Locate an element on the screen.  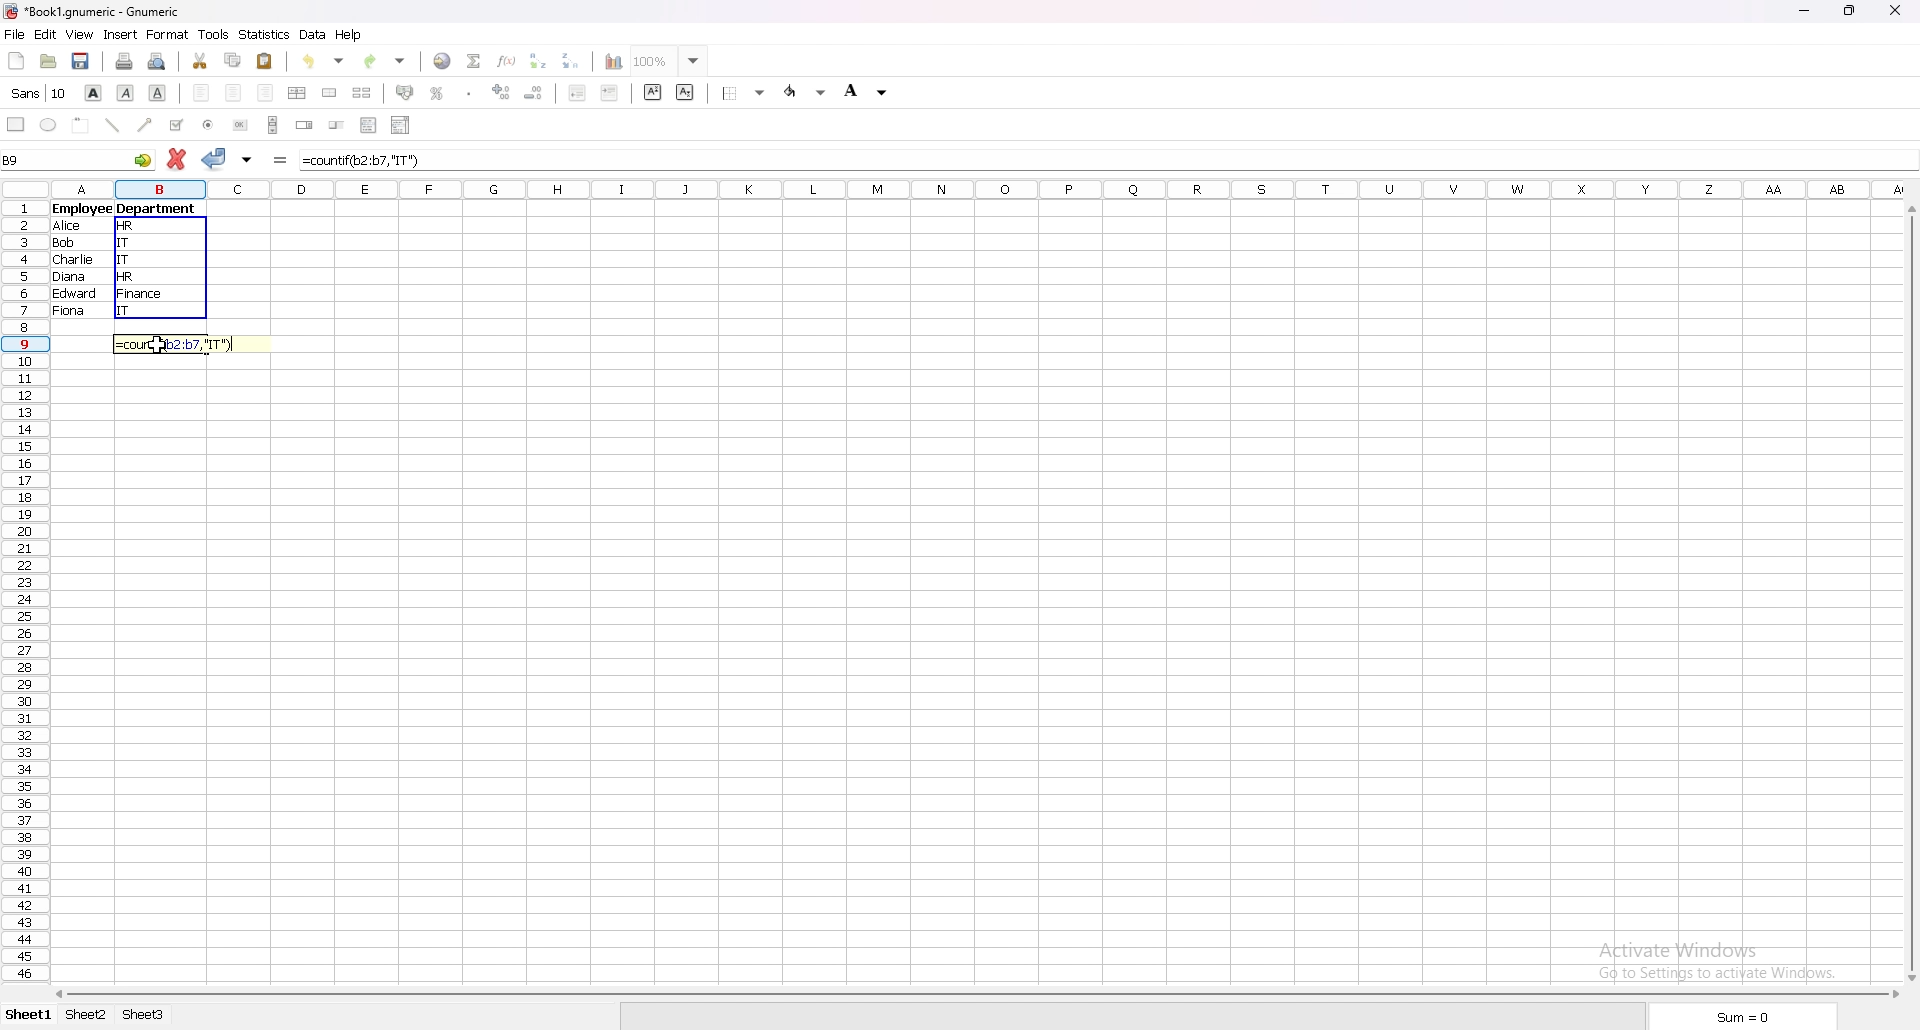
copy is located at coordinates (232, 60).